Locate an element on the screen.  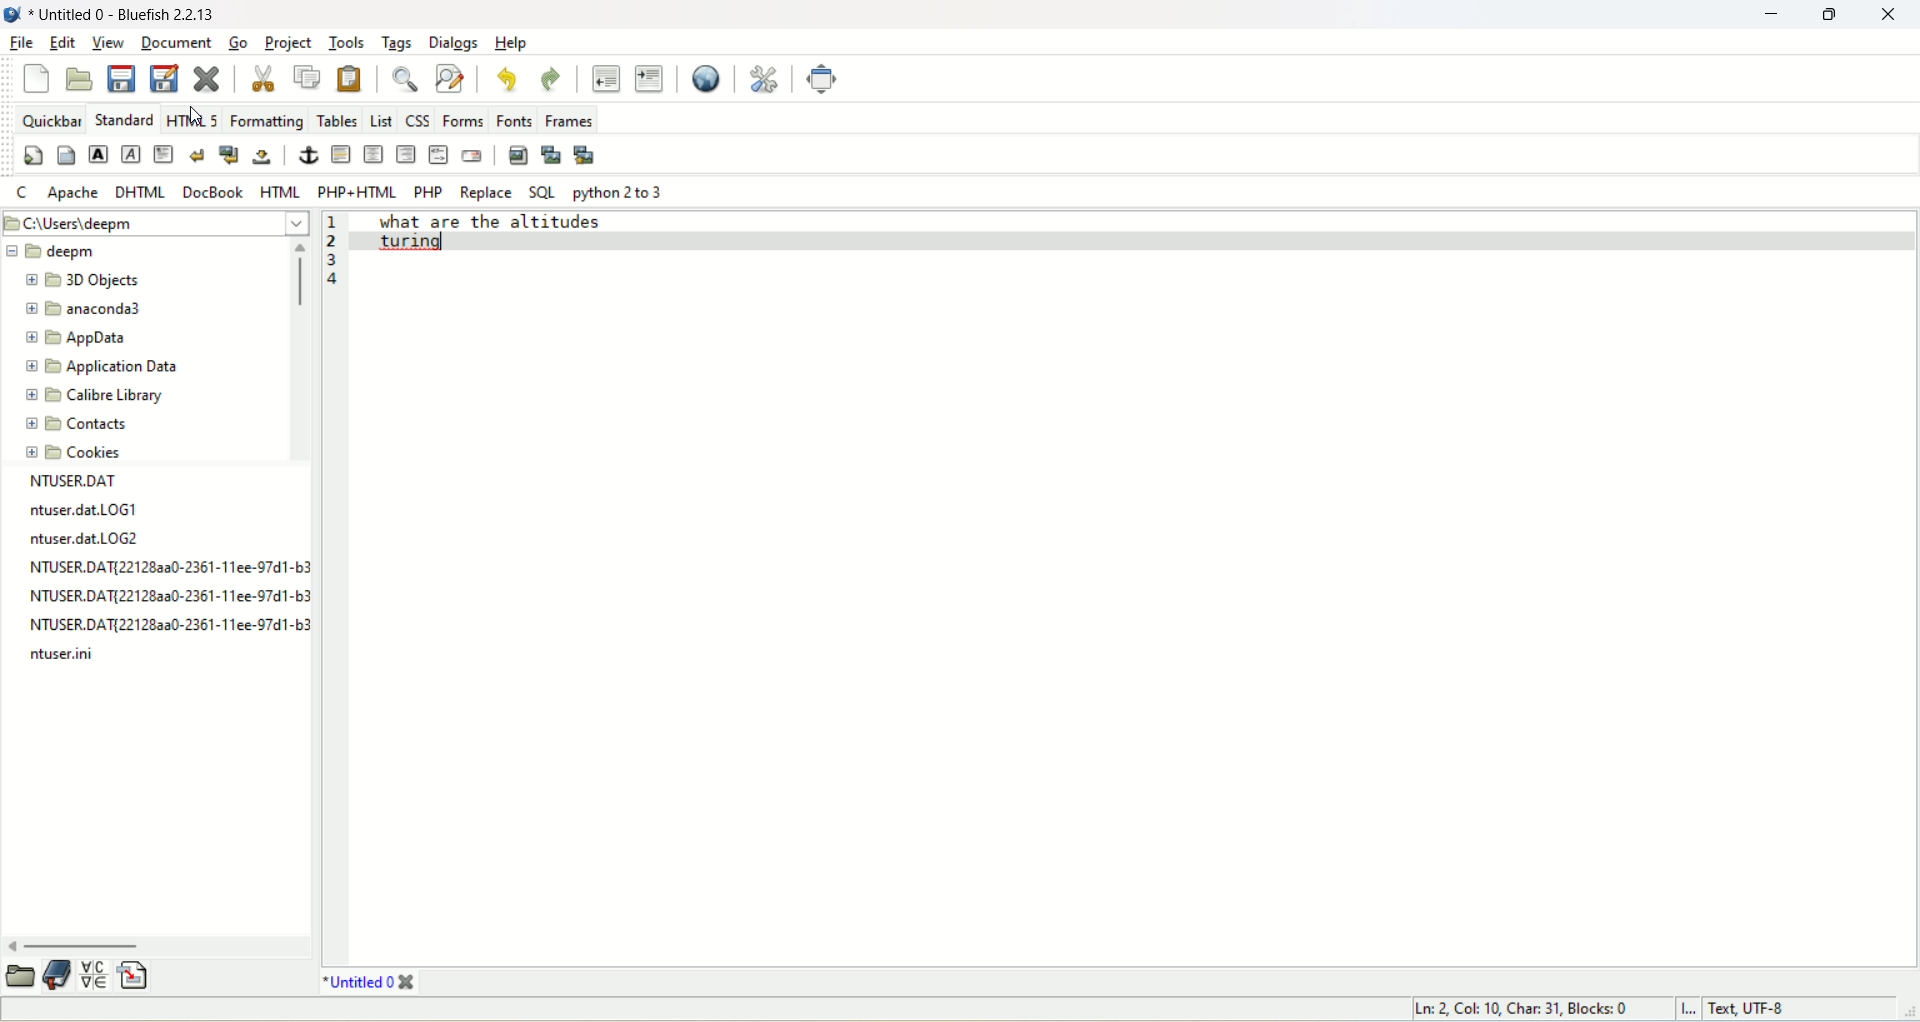
go is located at coordinates (235, 43).